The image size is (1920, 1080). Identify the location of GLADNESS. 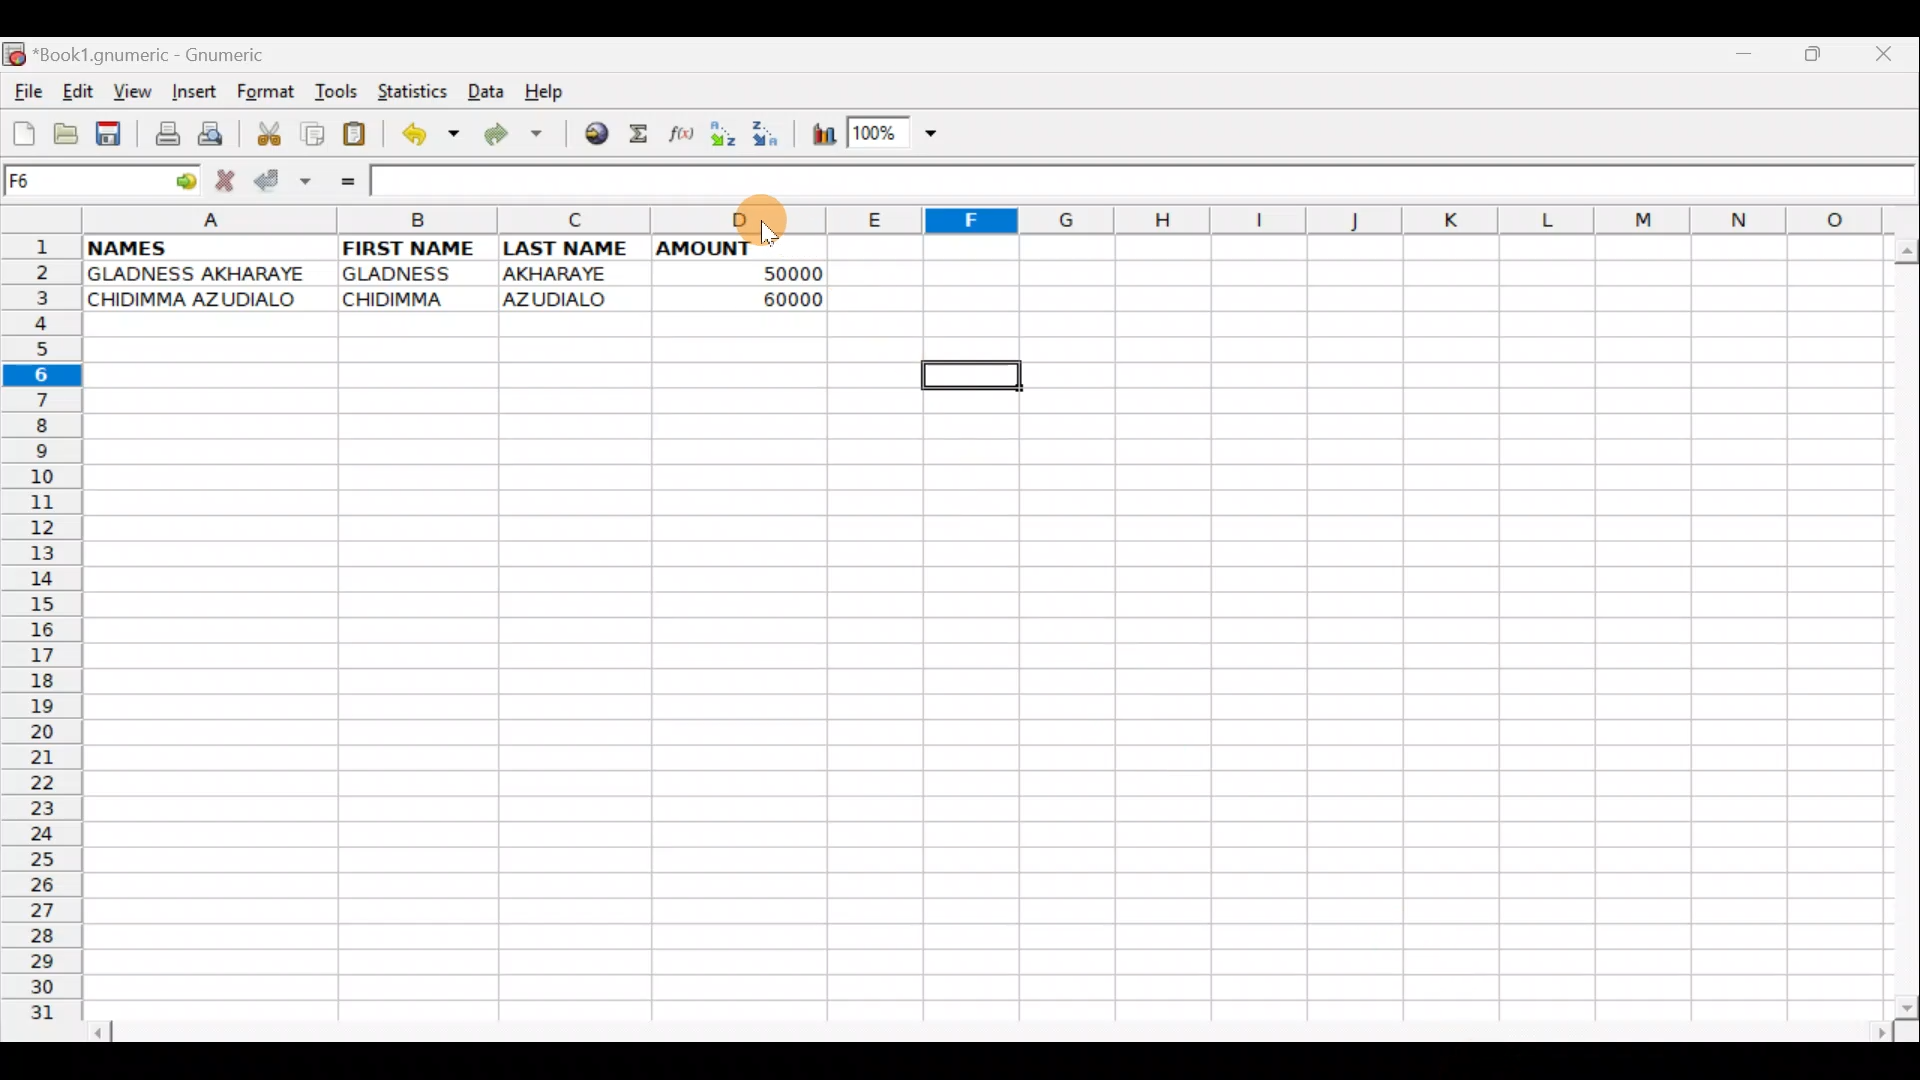
(412, 274).